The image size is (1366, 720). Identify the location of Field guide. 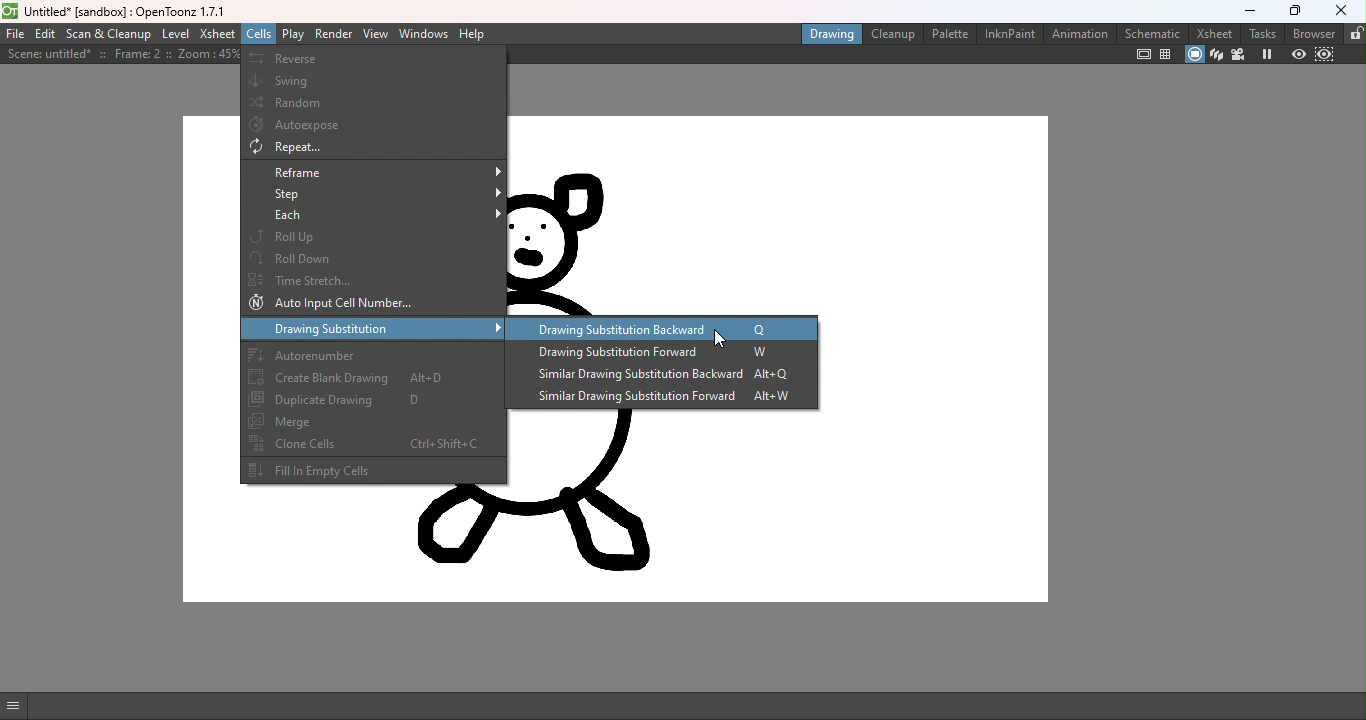
(1168, 54).